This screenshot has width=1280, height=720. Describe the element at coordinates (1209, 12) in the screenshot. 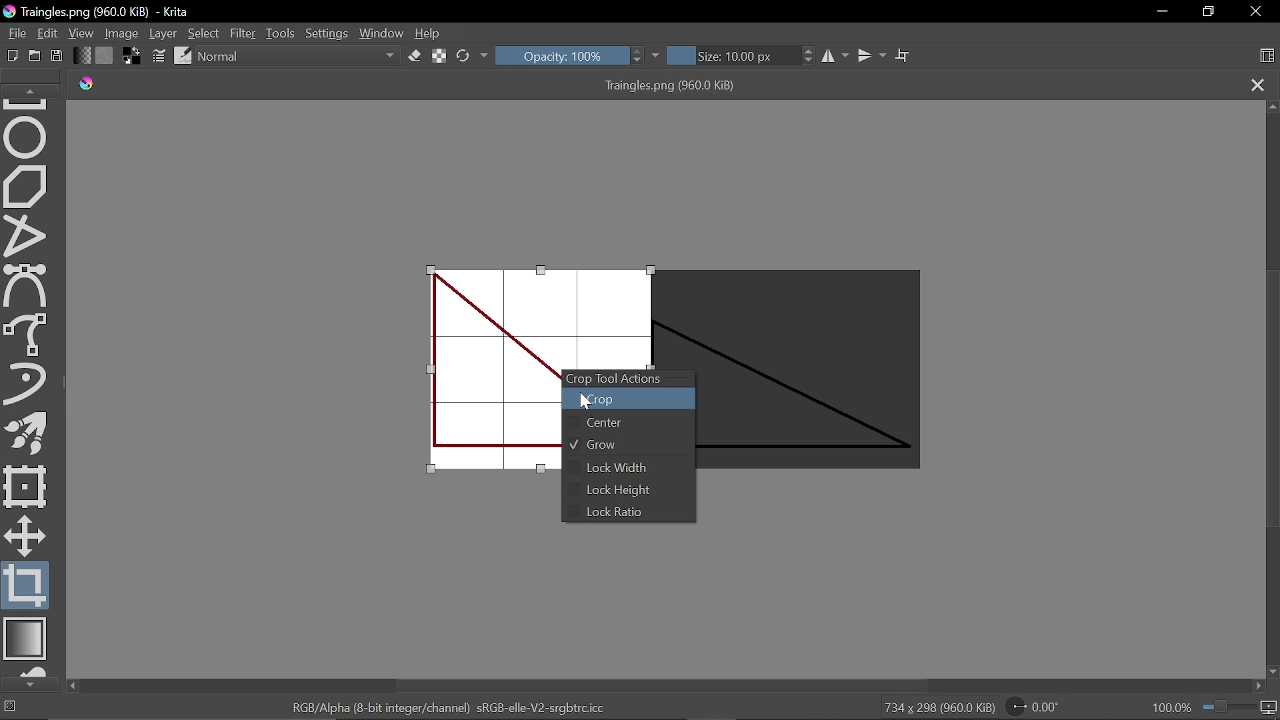

I see `Restore down` at that location.